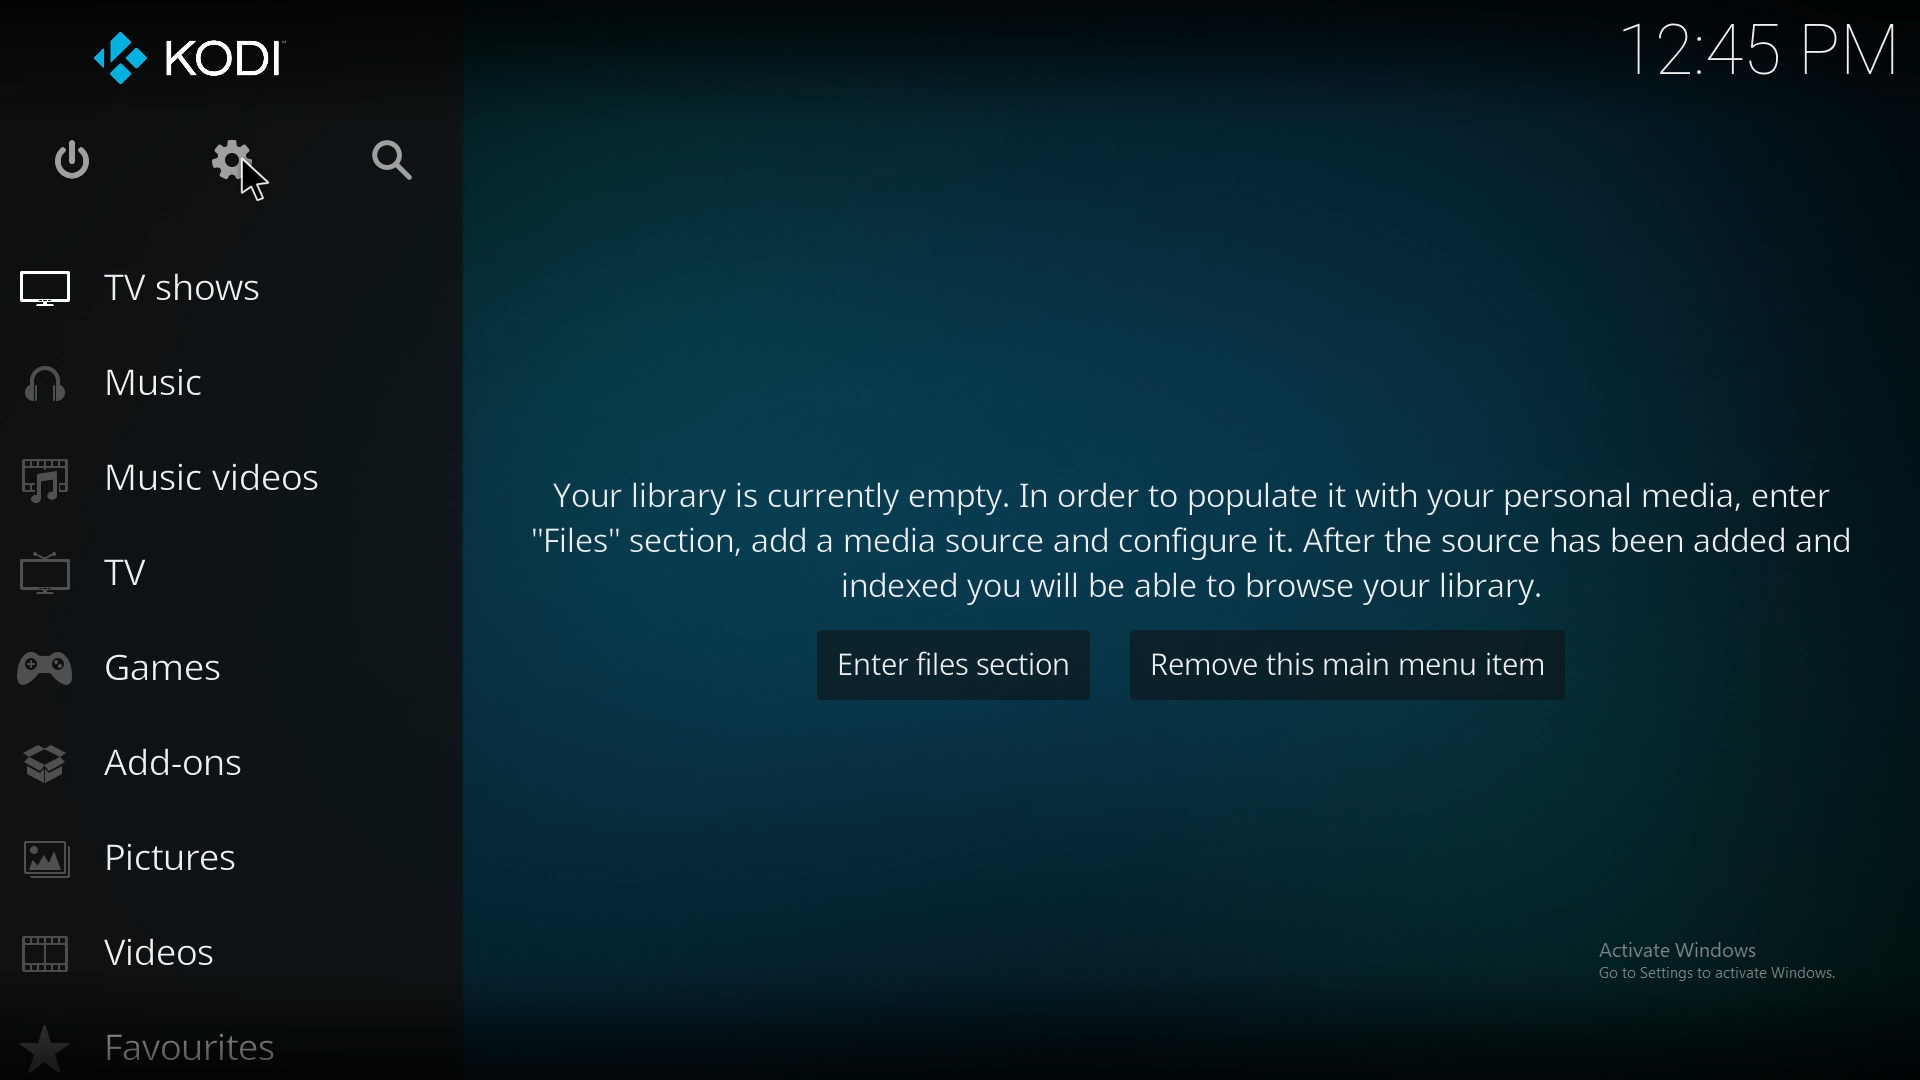 The width and height of the screenshot is (1920, 1080). Describe the element at coordinates (399, 161) in the screenshot. I see `search` at that location.